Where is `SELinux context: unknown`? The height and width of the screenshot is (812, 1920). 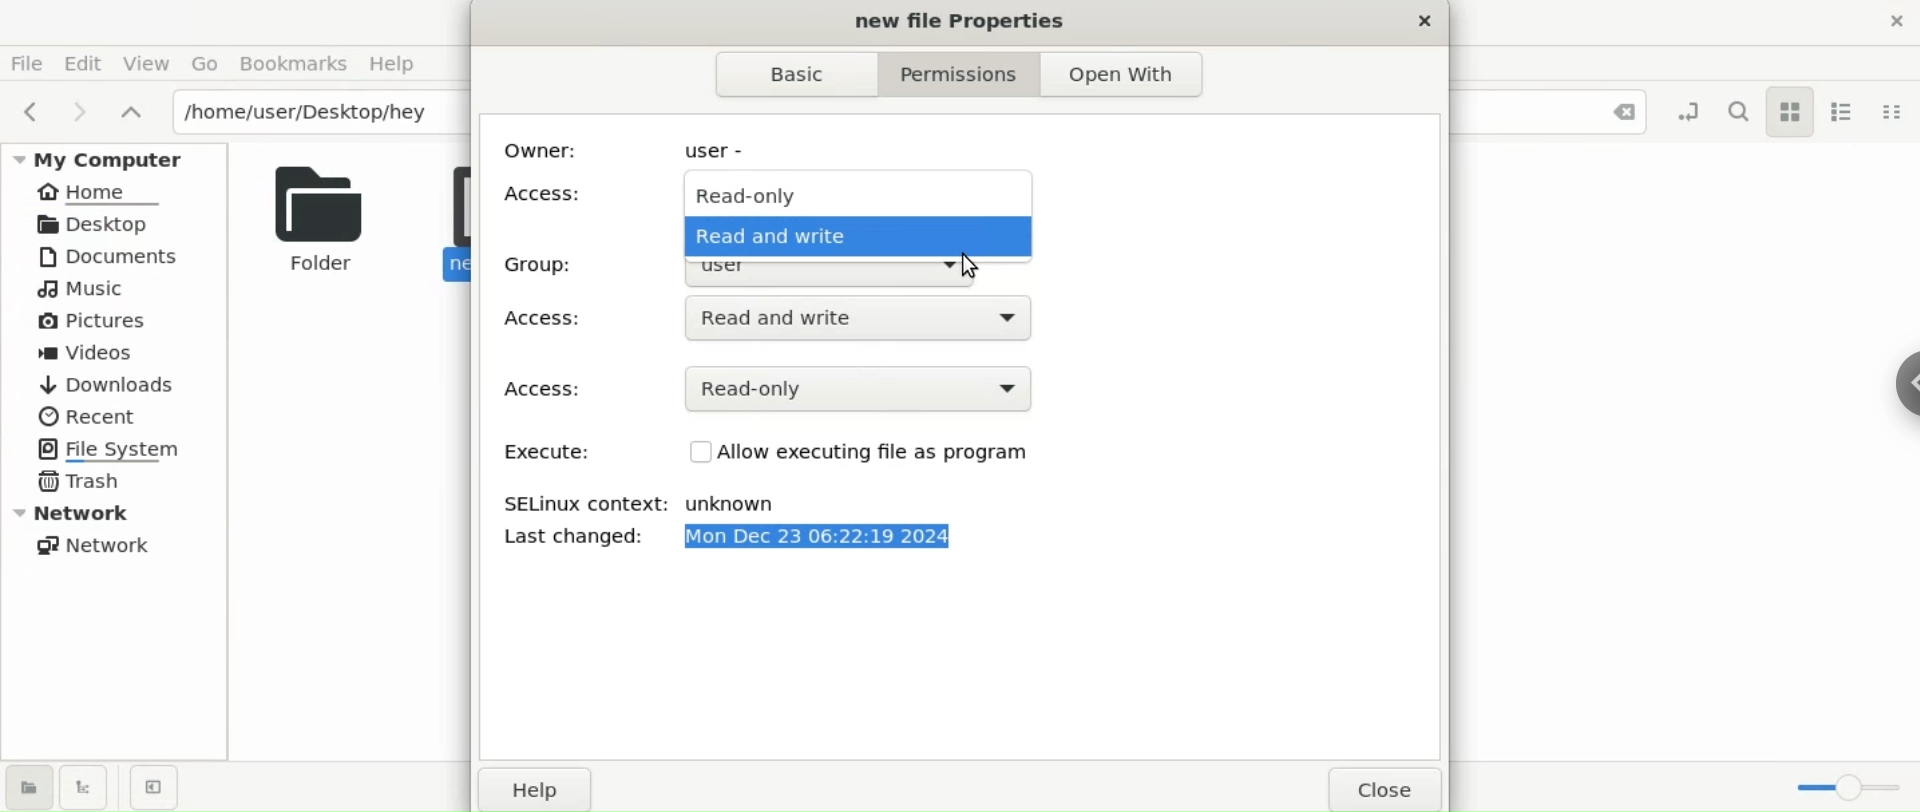 SELinux context: unknown is located at coordinates (653, 505).